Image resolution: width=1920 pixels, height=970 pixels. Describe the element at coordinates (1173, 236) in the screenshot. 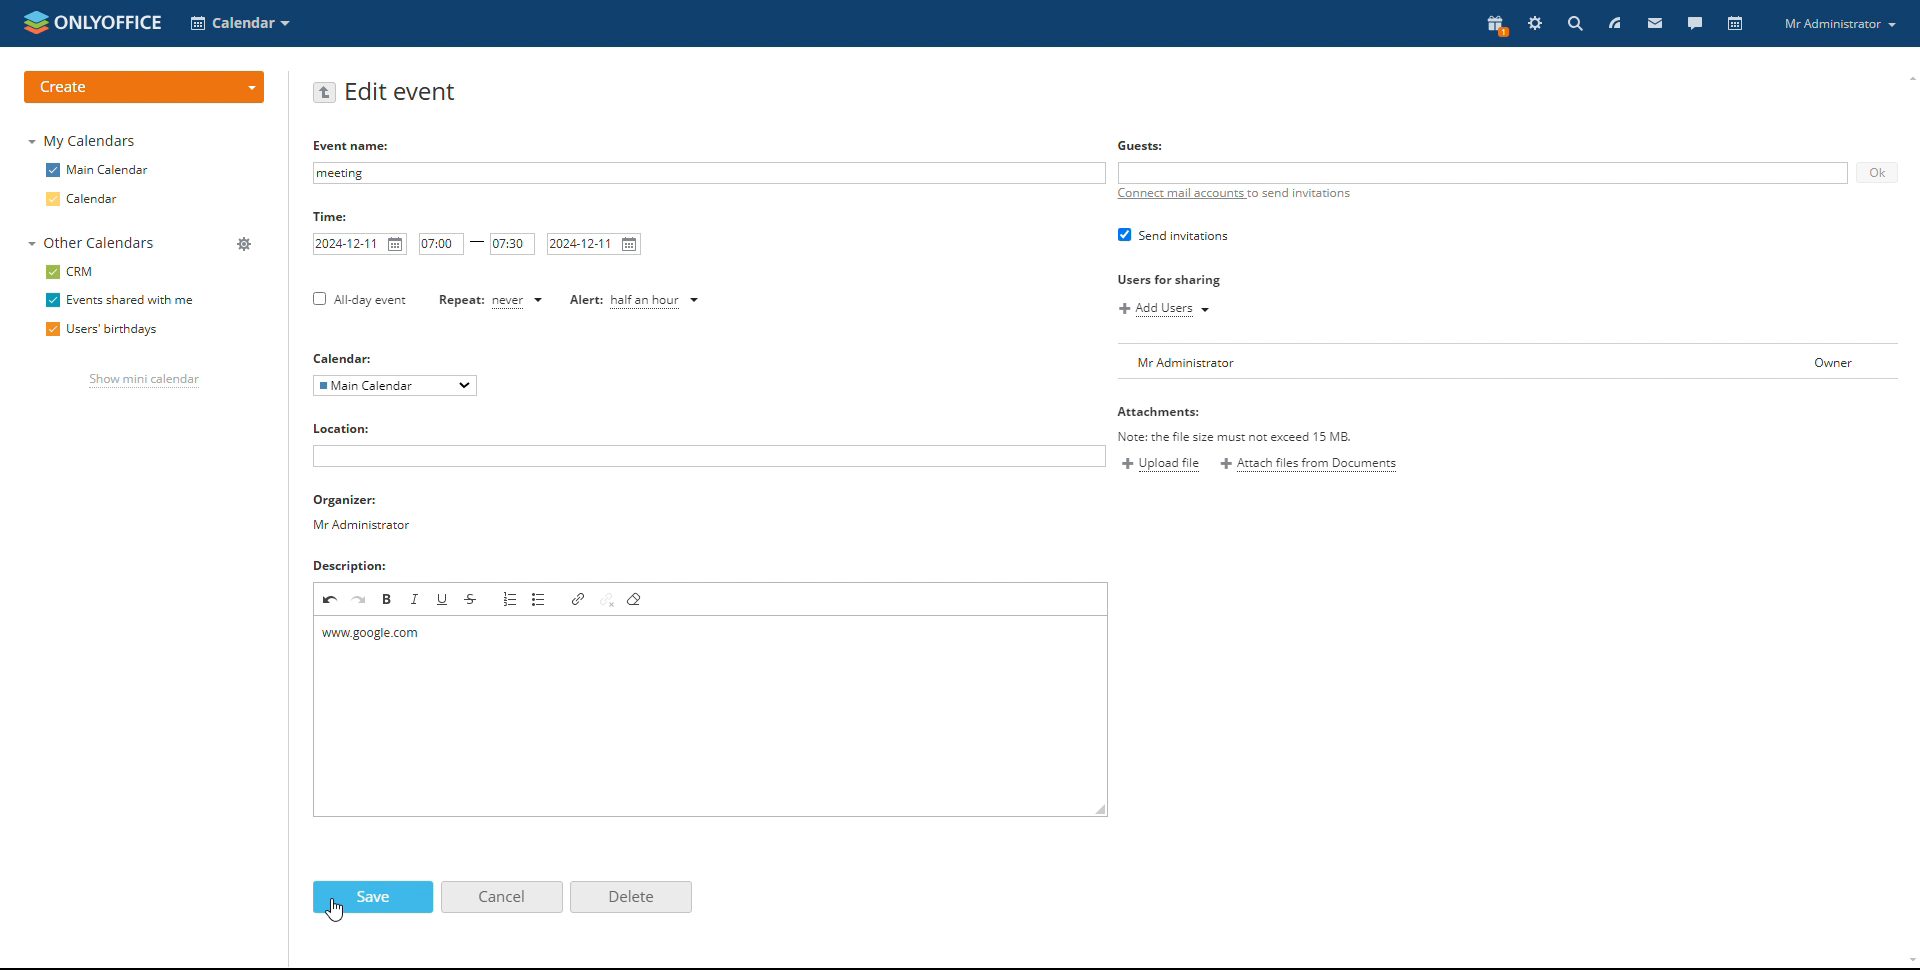

I see `send invitations` at that location.